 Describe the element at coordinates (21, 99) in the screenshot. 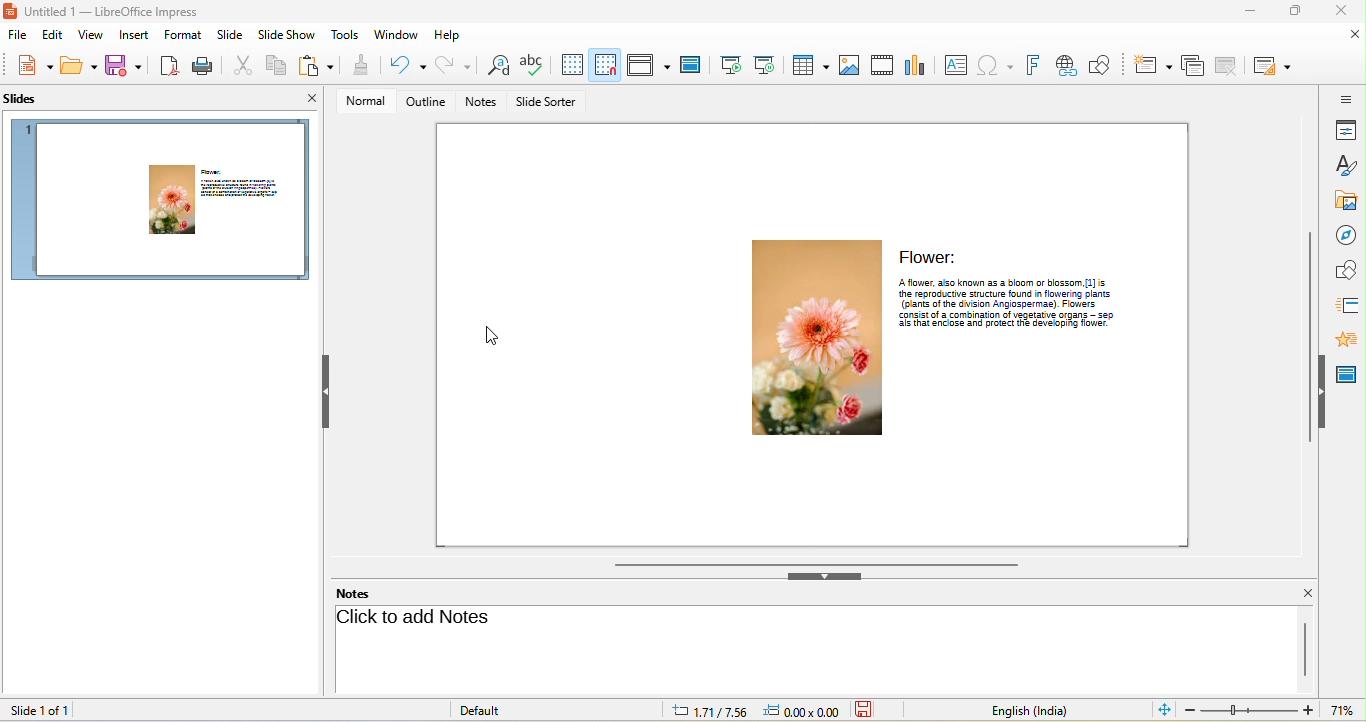

I see `slides` at that location.